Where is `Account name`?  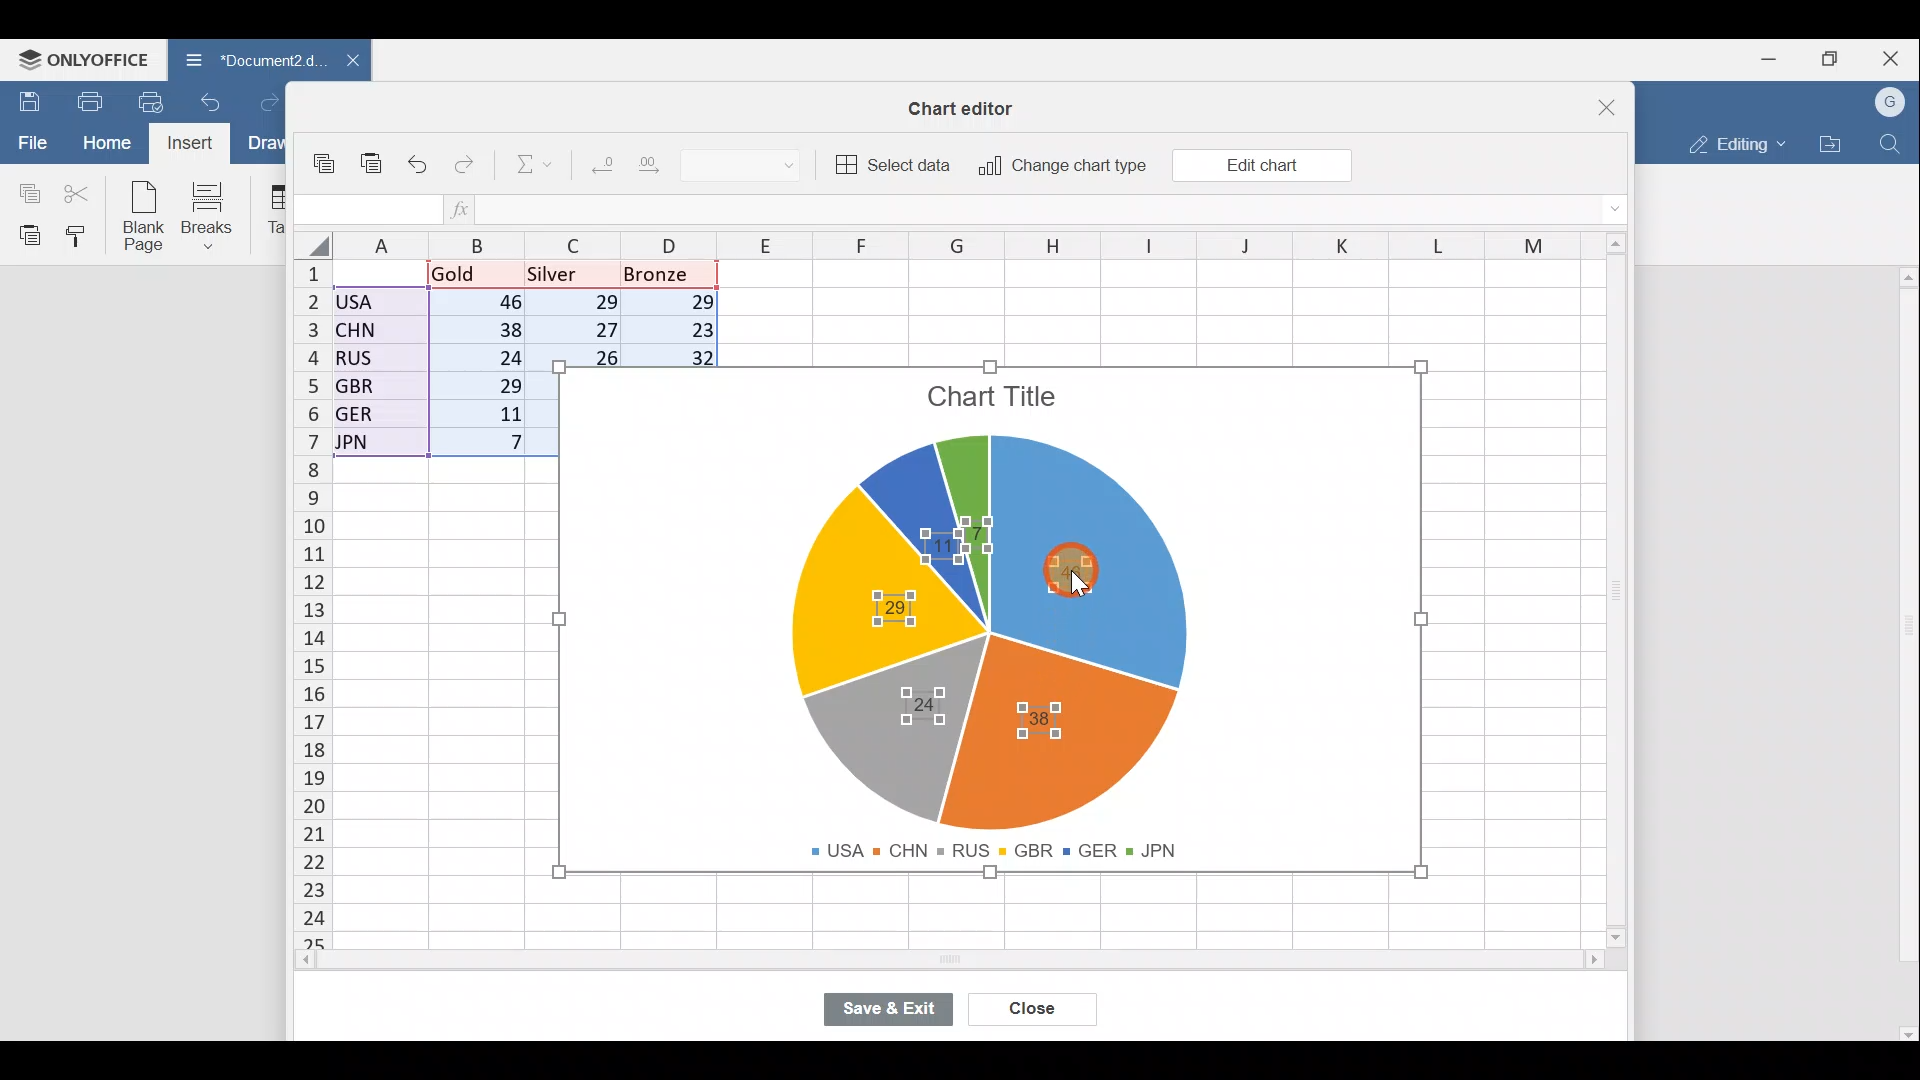 Account name is located at coordinates (1891, 103).